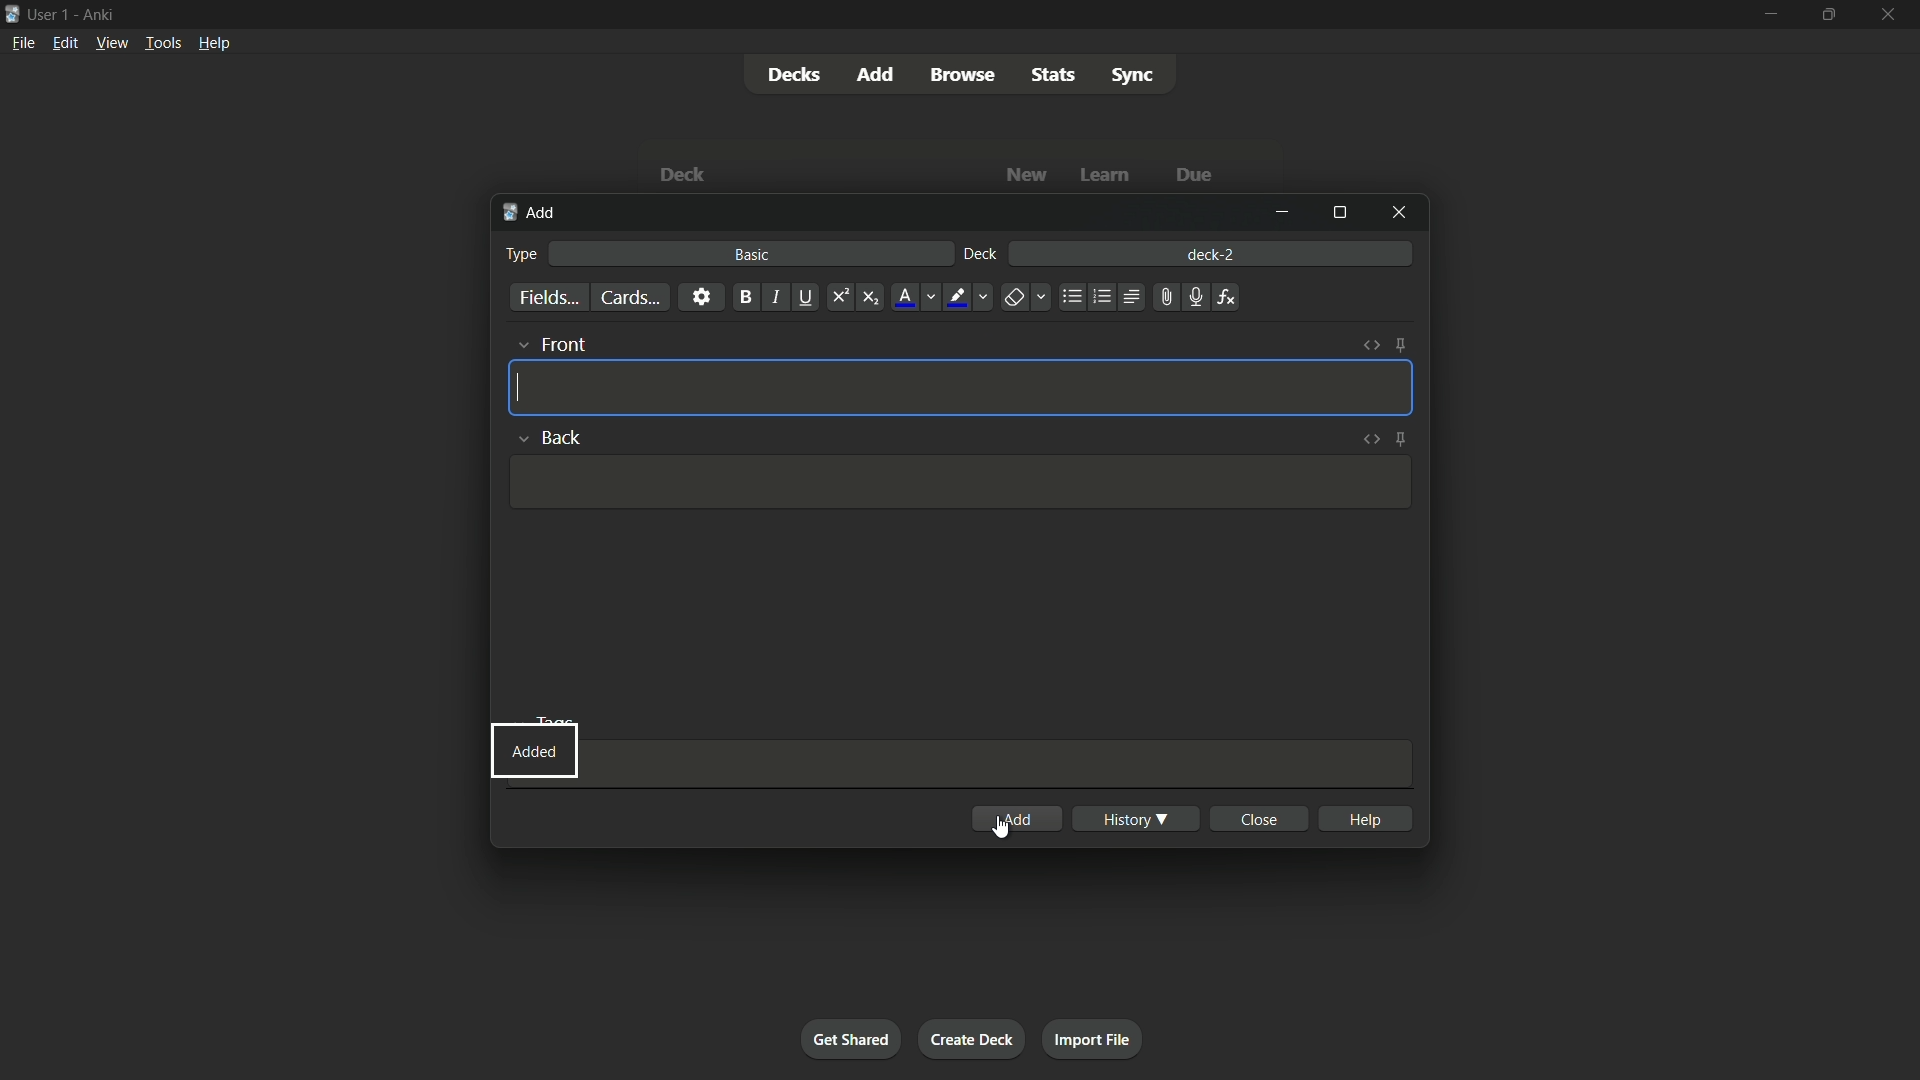  What do you see at coordinates (11, 15) in the screenshot?
I see `app icon` at bounding box center [11, 15].